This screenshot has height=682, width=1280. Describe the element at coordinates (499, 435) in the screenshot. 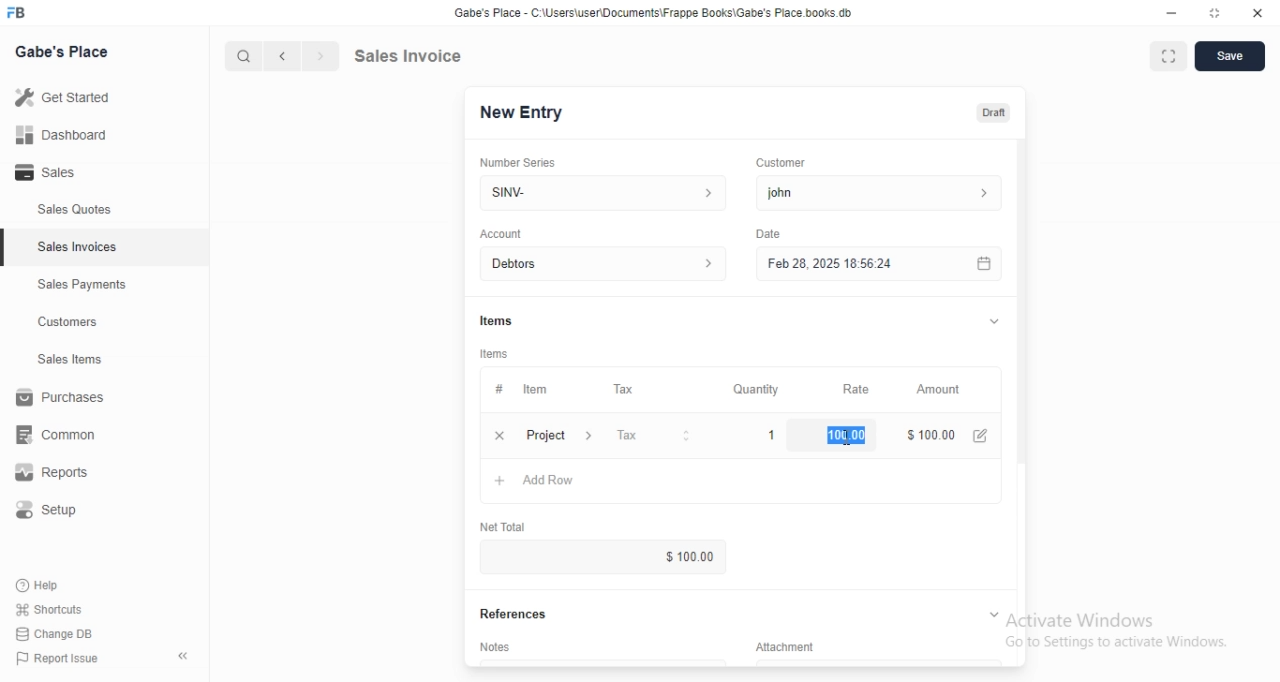

I see `delete` at that location.